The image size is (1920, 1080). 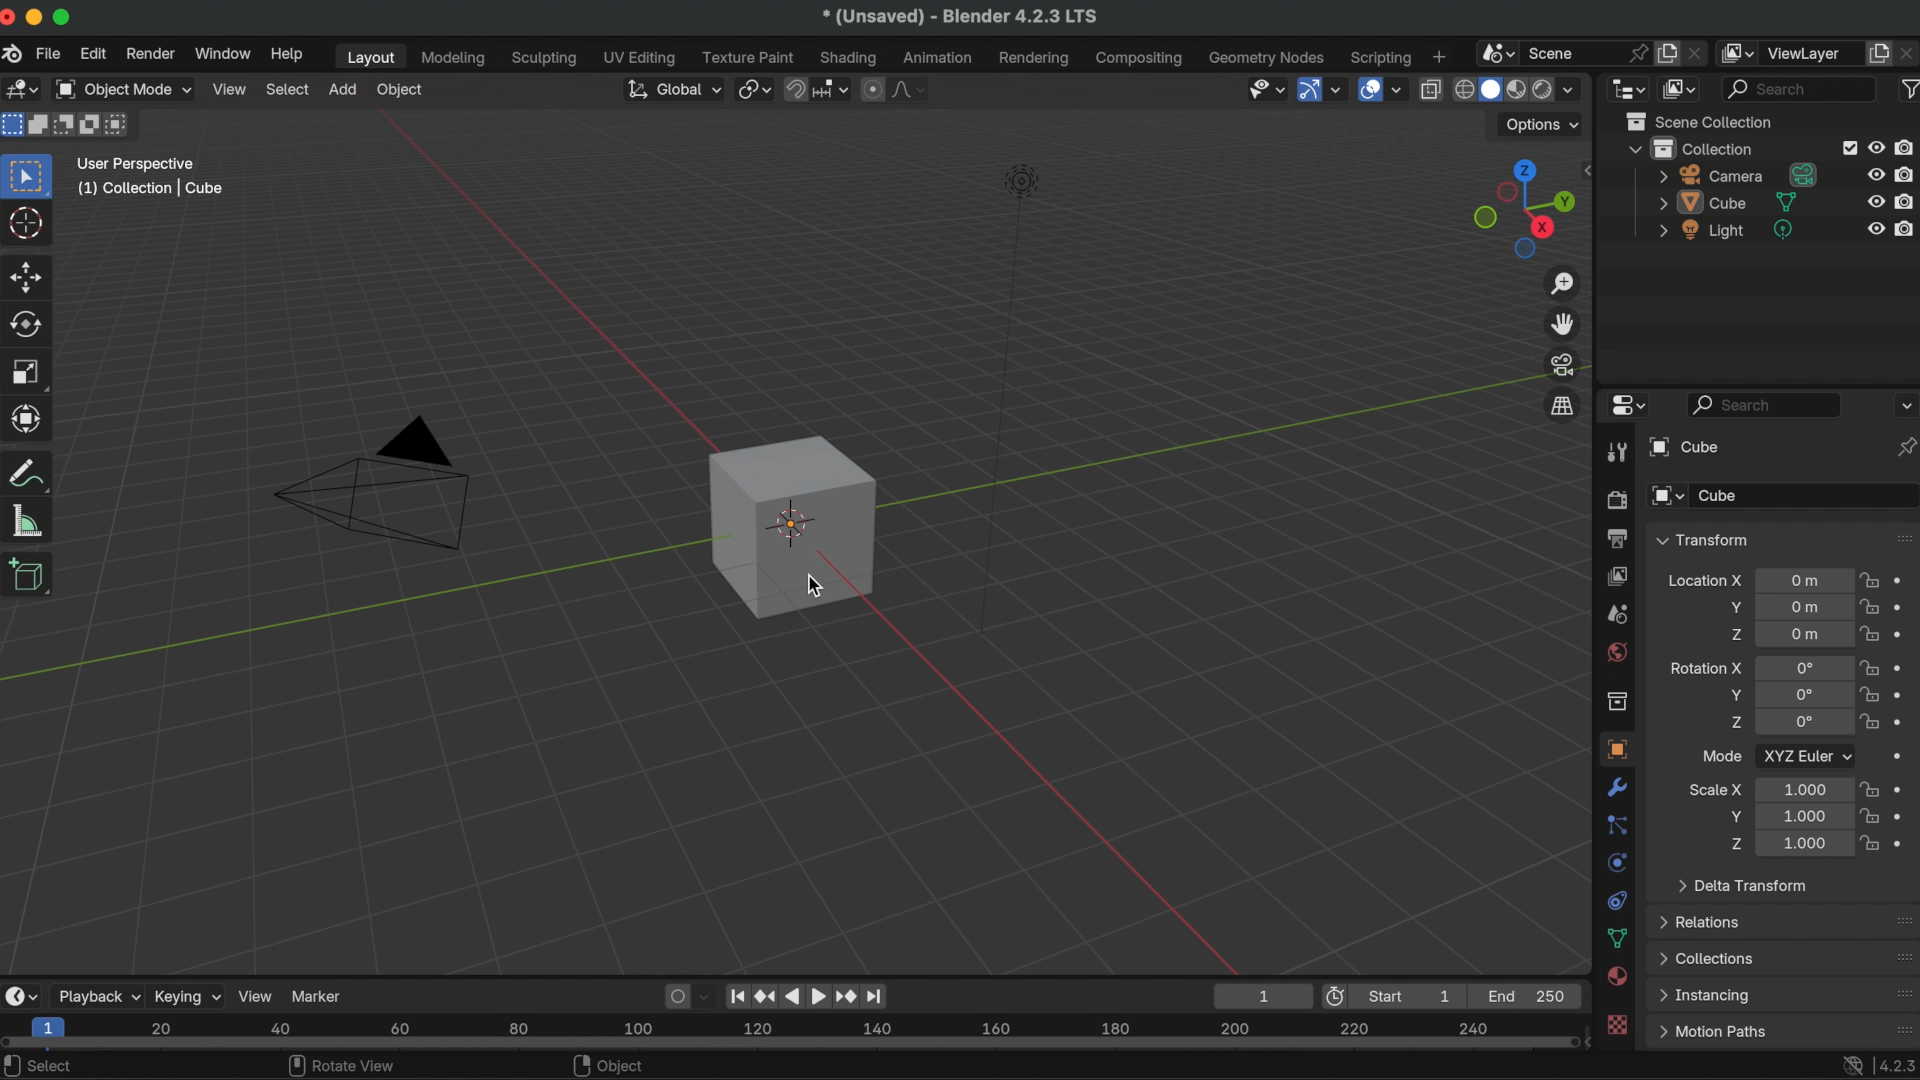 I want to click on output, so click(x=1614, y=538).